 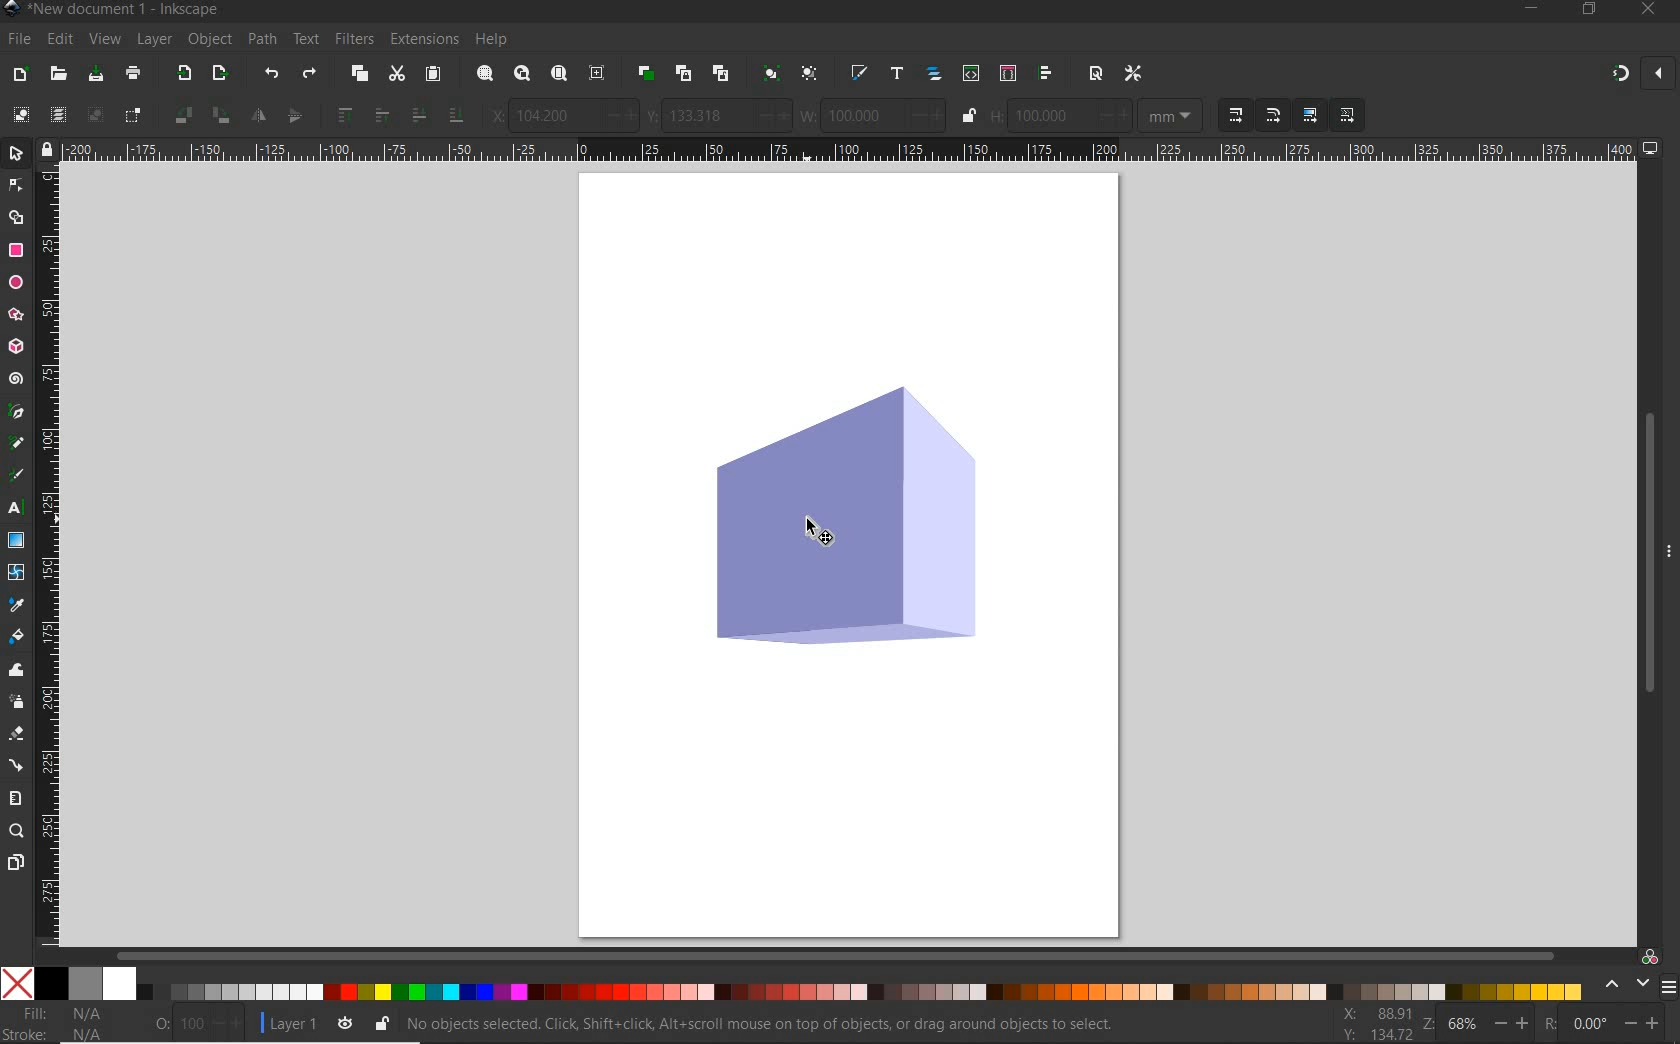 What do you see at coordinates (1008, 75) in the screenshot?
I see `OPEN SELECTORS` at bounding box center [1008, 75].